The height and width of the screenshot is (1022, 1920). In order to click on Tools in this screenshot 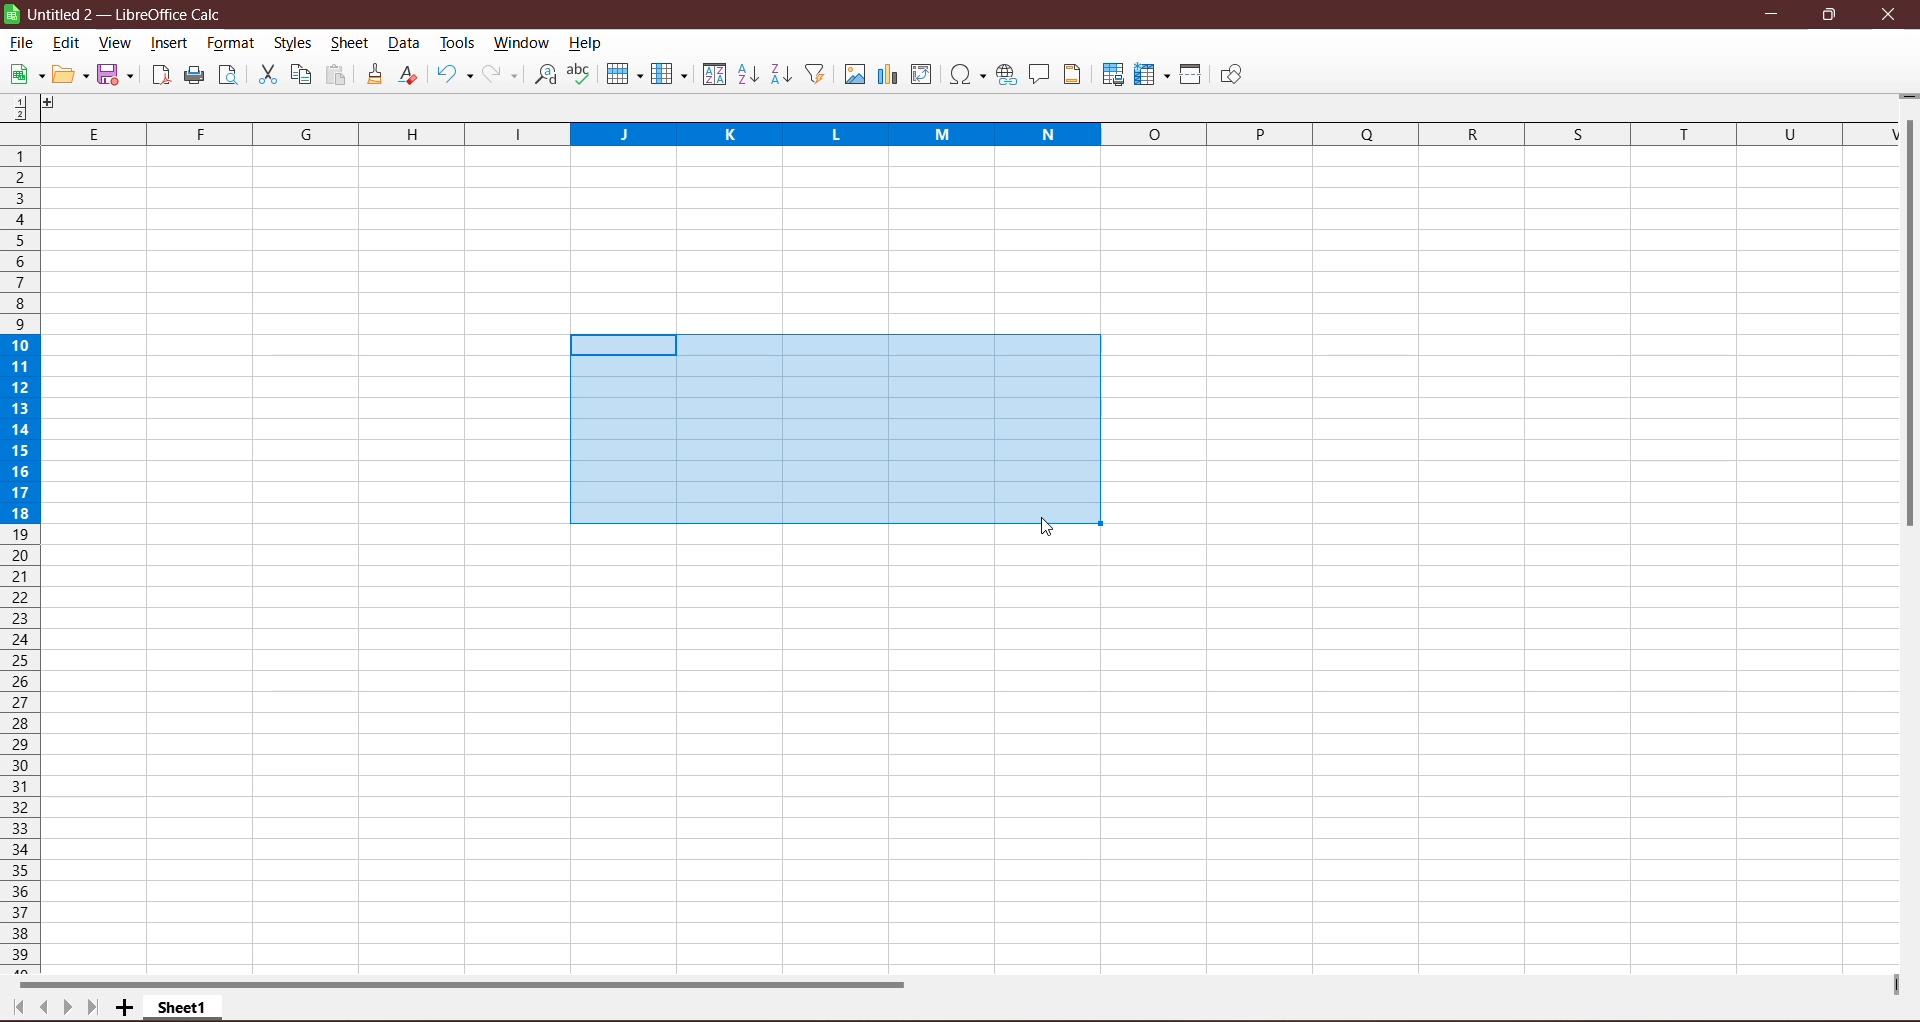, I will do `click(458, 42)`.